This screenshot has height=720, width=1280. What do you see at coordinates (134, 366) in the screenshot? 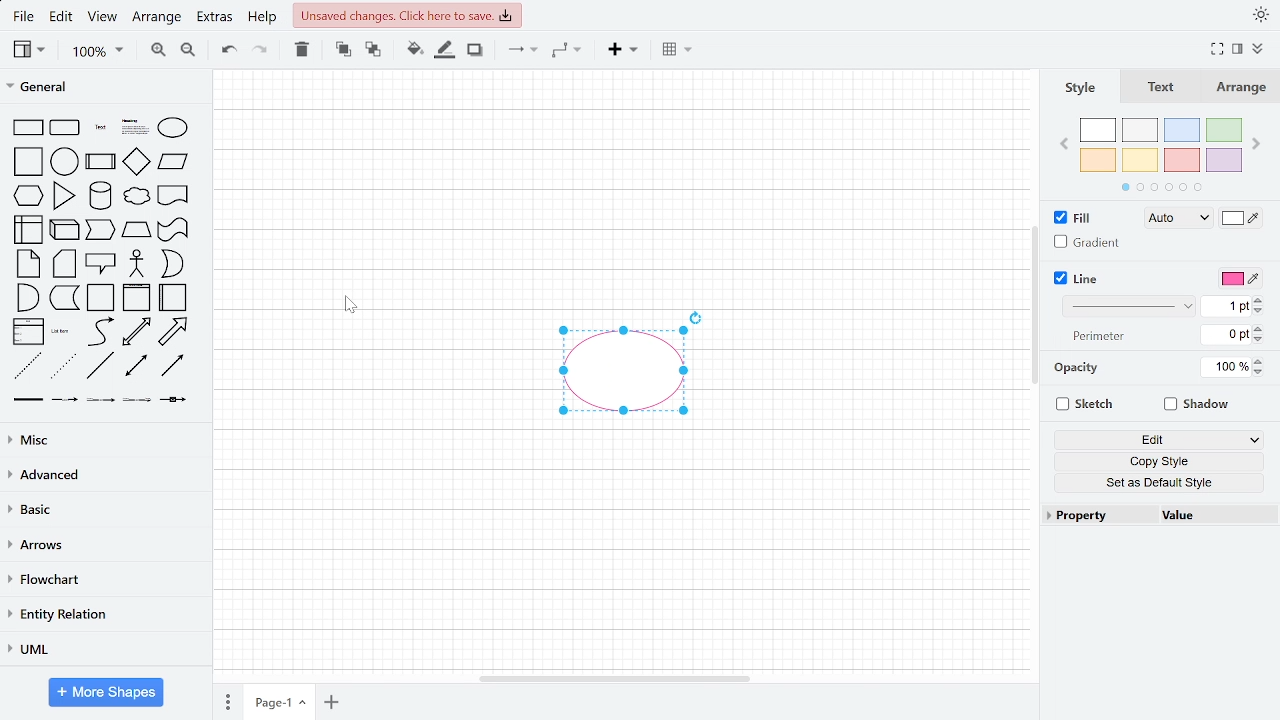
I see `bidirectional connector` at bounding box center [134, 366].